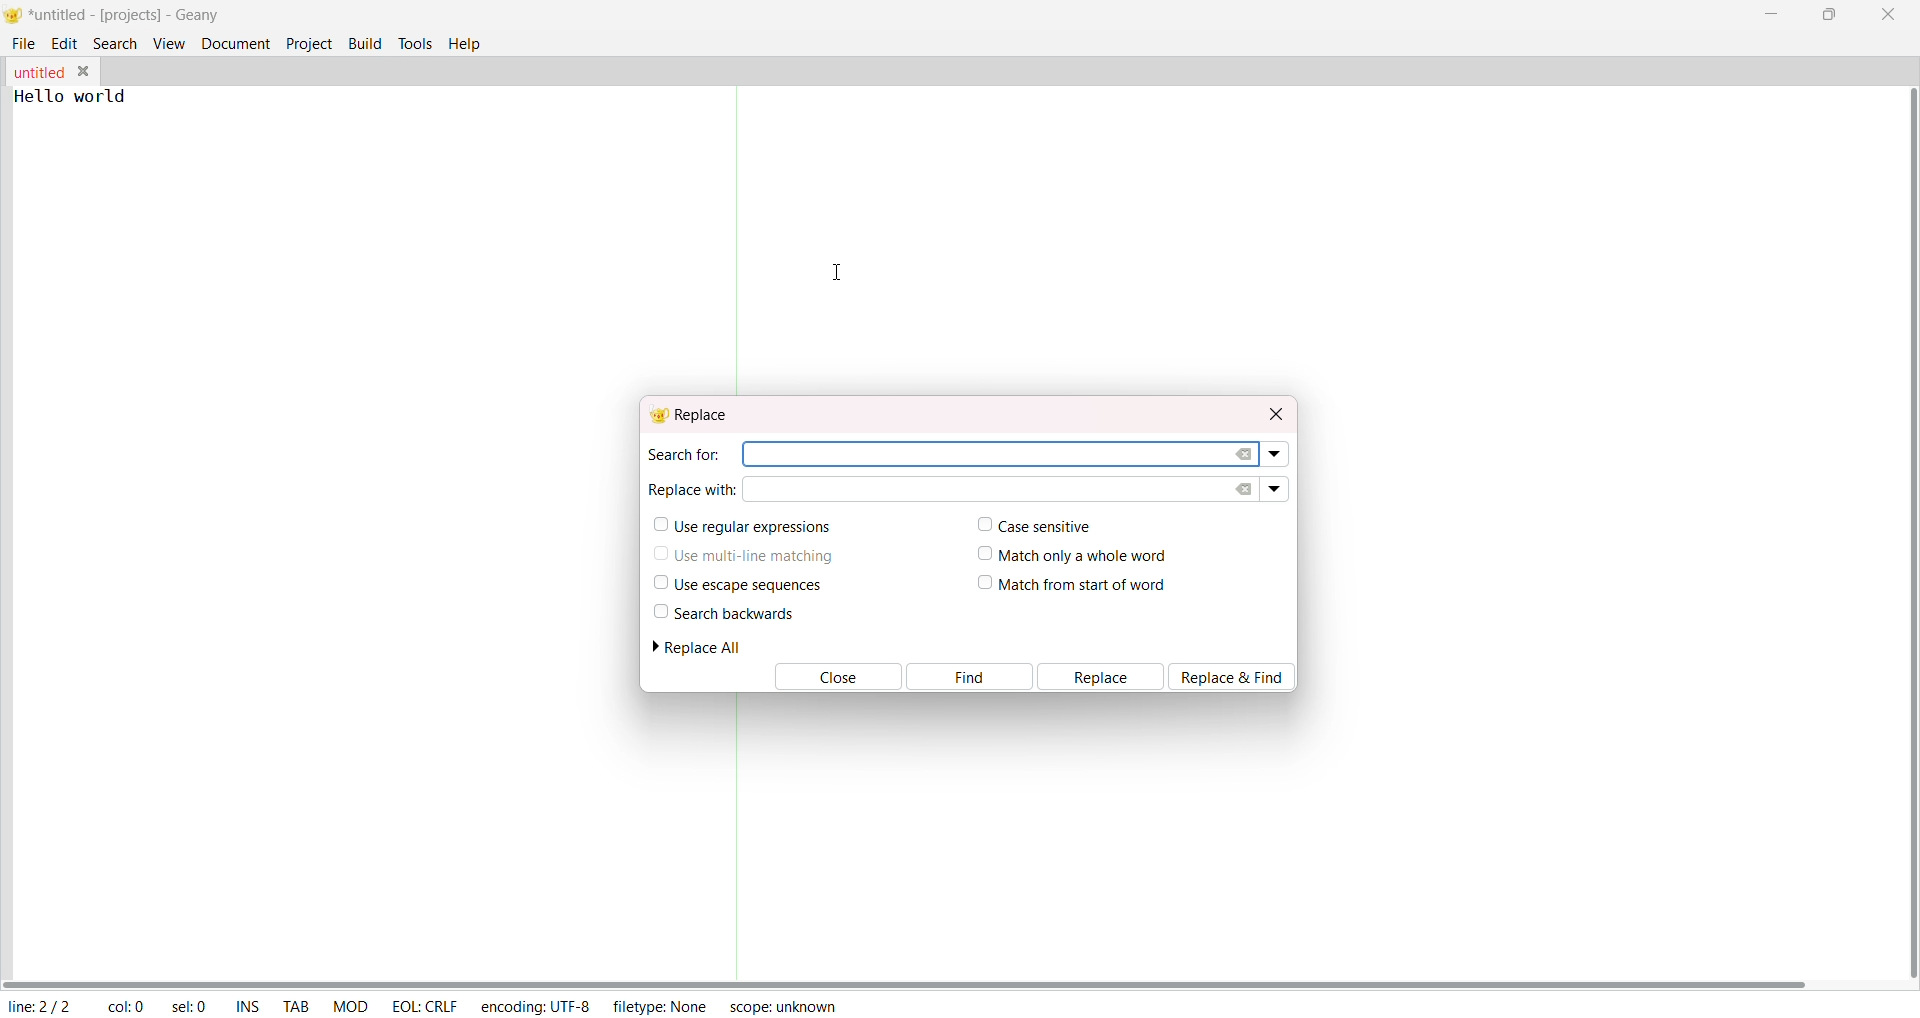  I want to click on logo, so click(13, 17).